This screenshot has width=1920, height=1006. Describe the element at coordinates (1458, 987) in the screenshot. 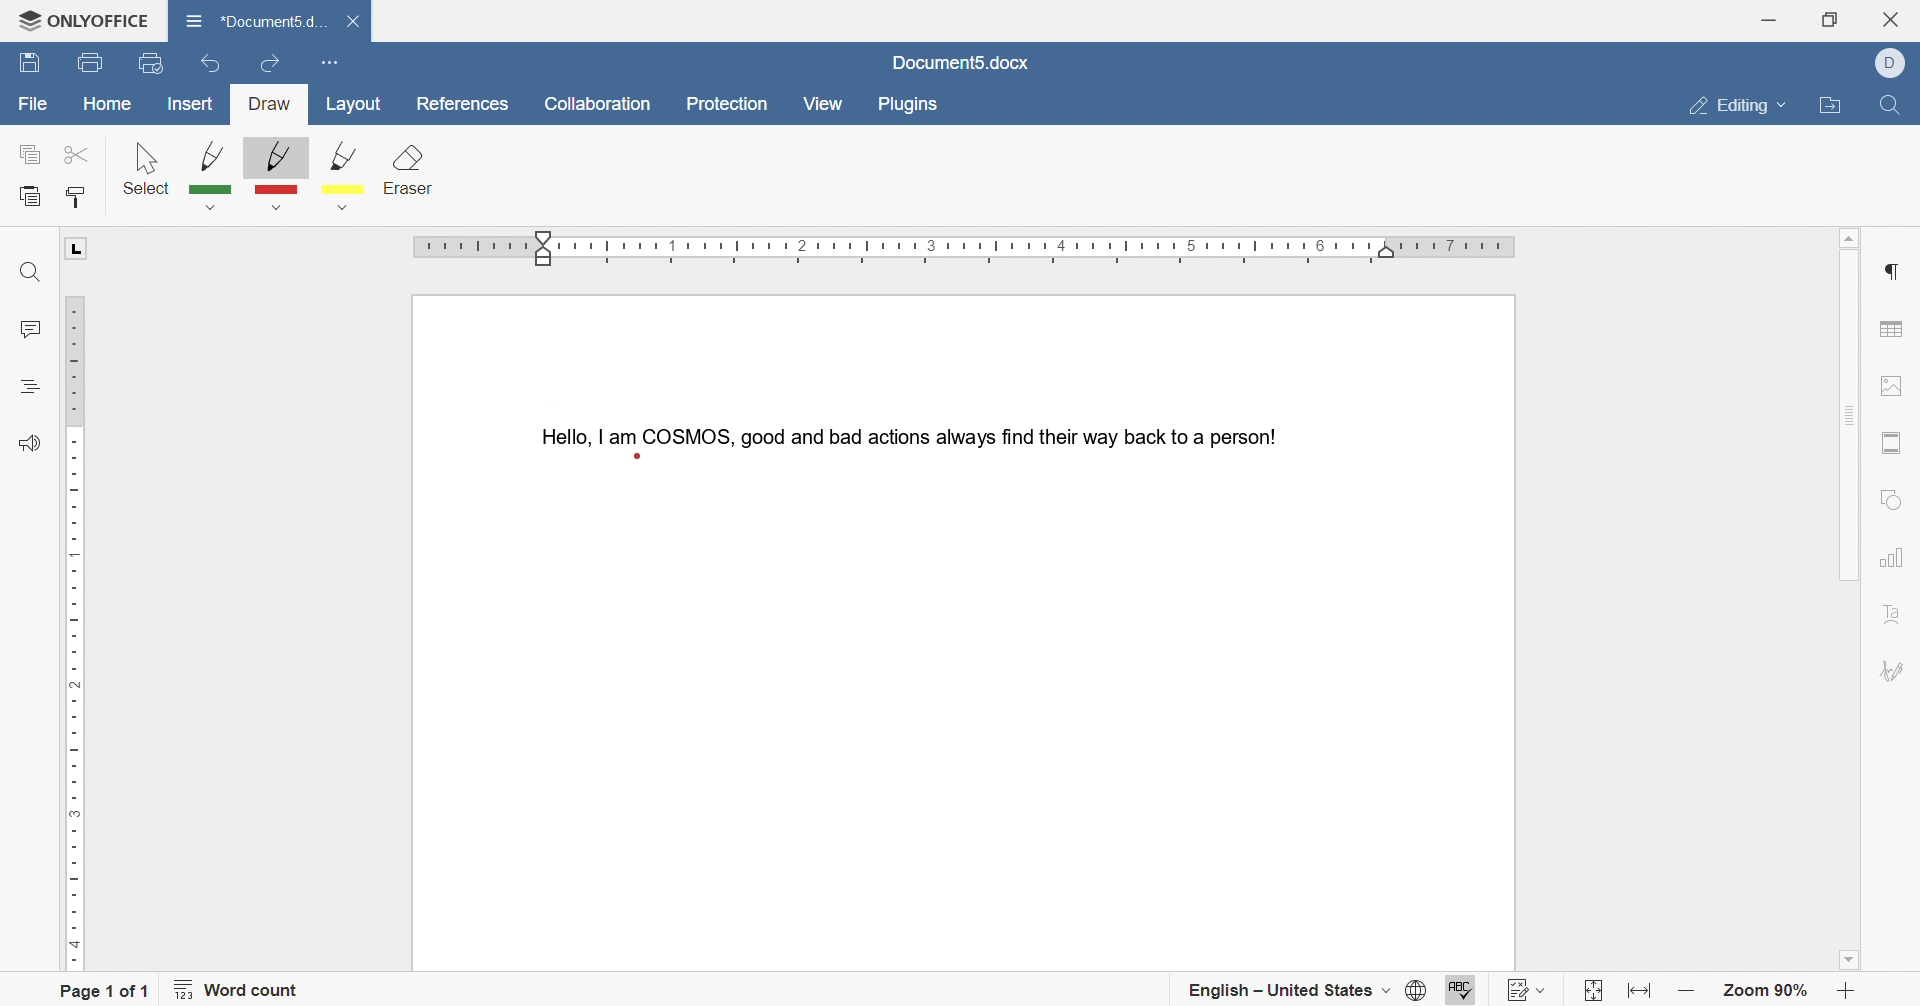

I see `spell checking` at that location.